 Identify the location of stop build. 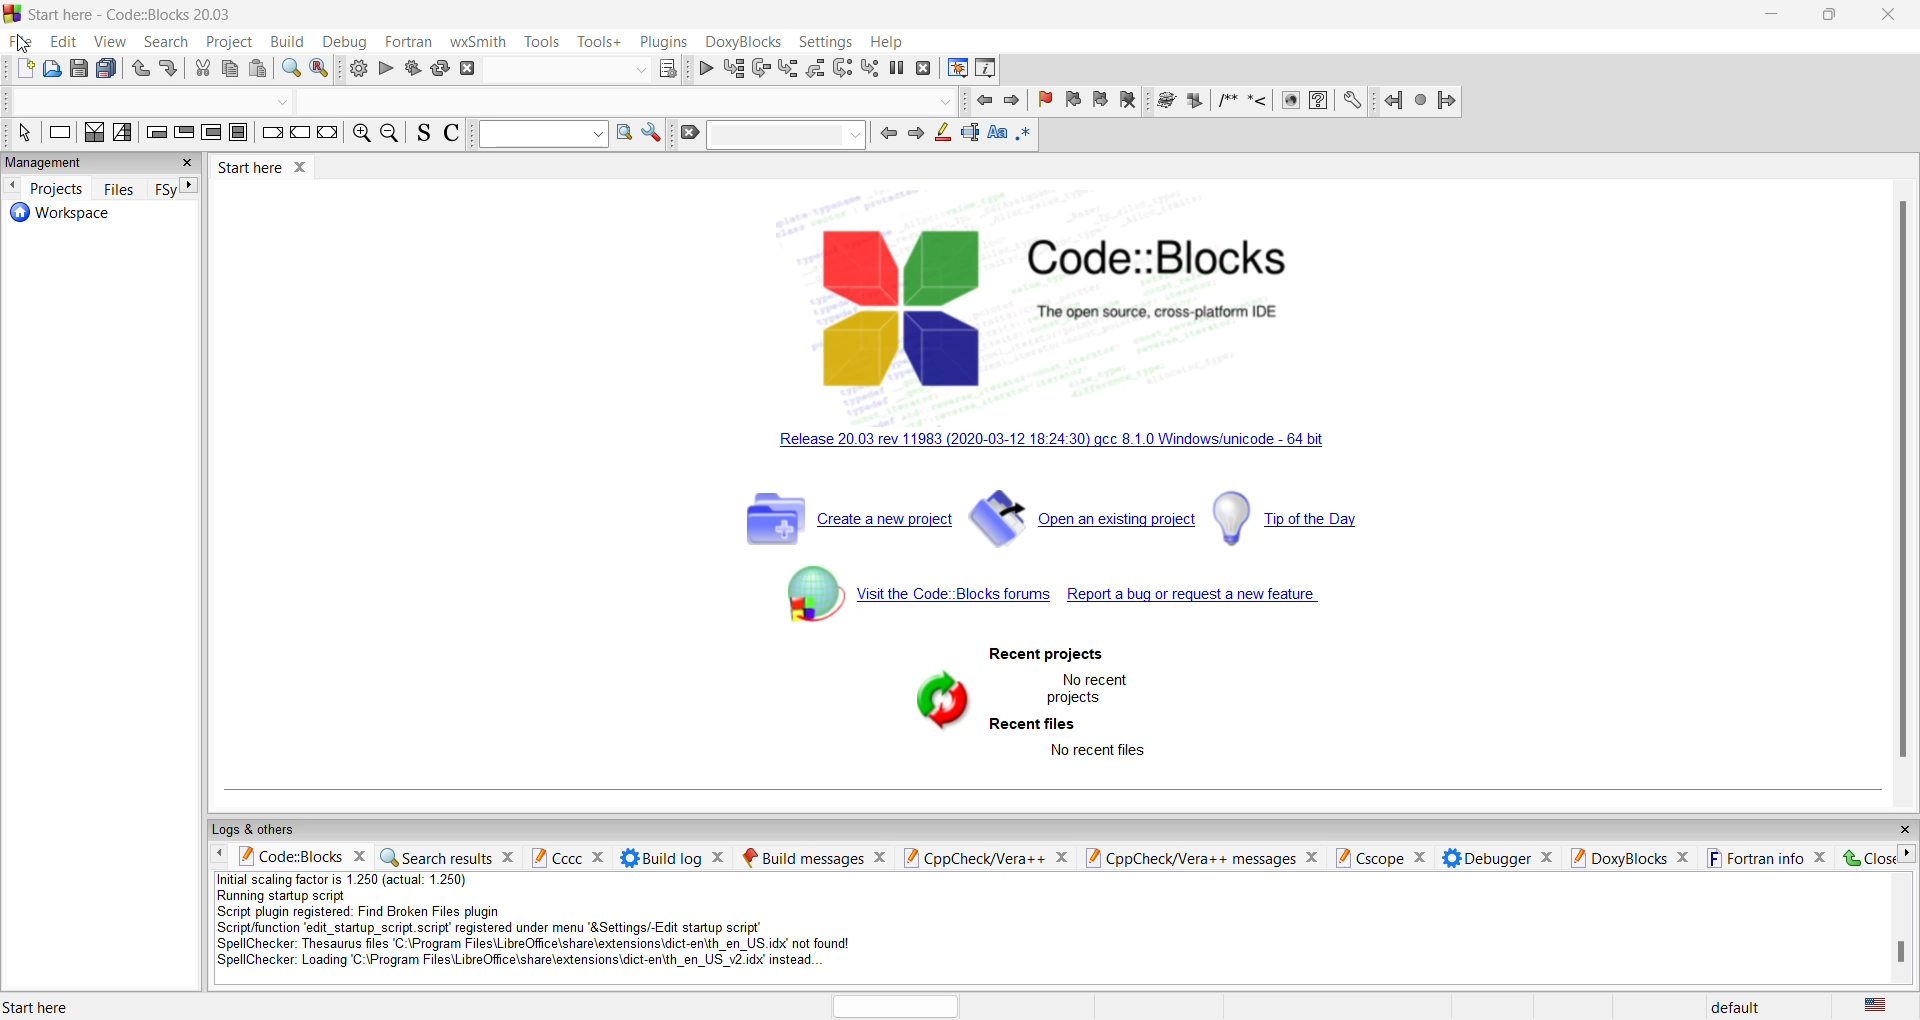
(472, 70).